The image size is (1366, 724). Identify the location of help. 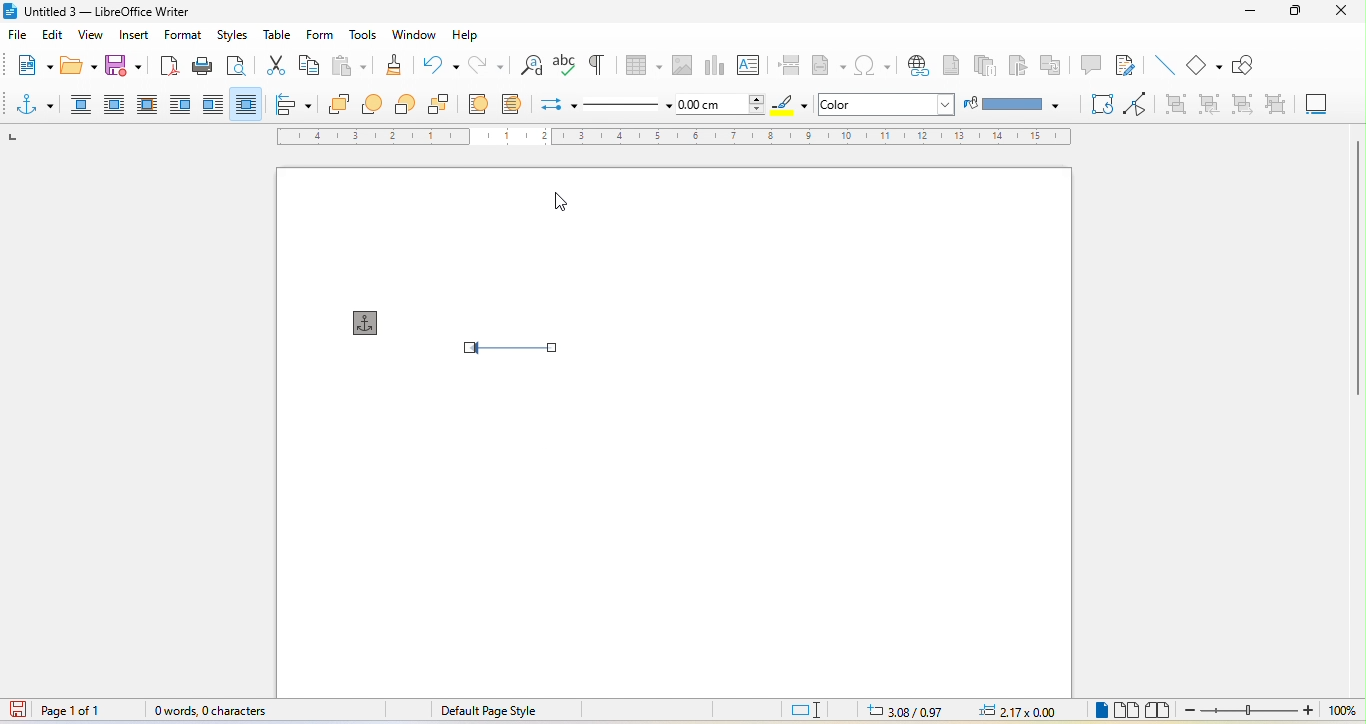
(470, 35).